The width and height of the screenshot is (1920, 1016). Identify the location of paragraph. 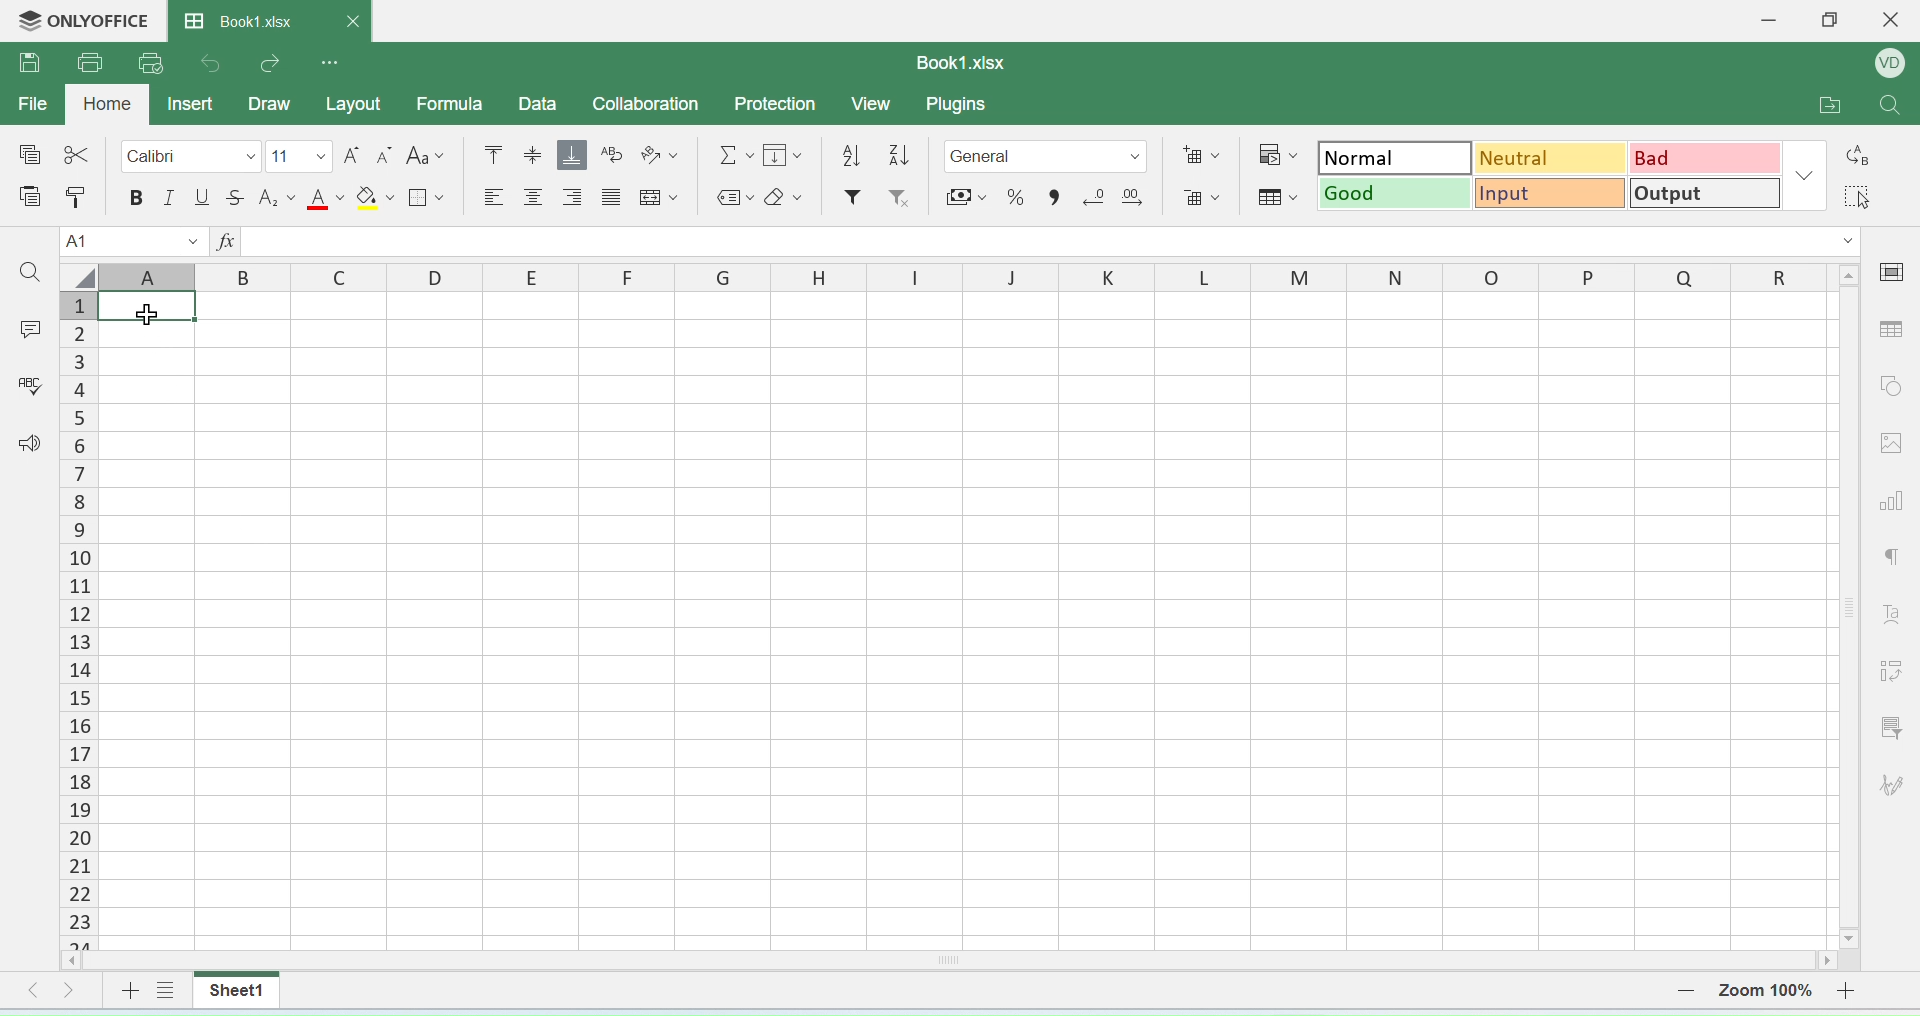
(1894, 555).